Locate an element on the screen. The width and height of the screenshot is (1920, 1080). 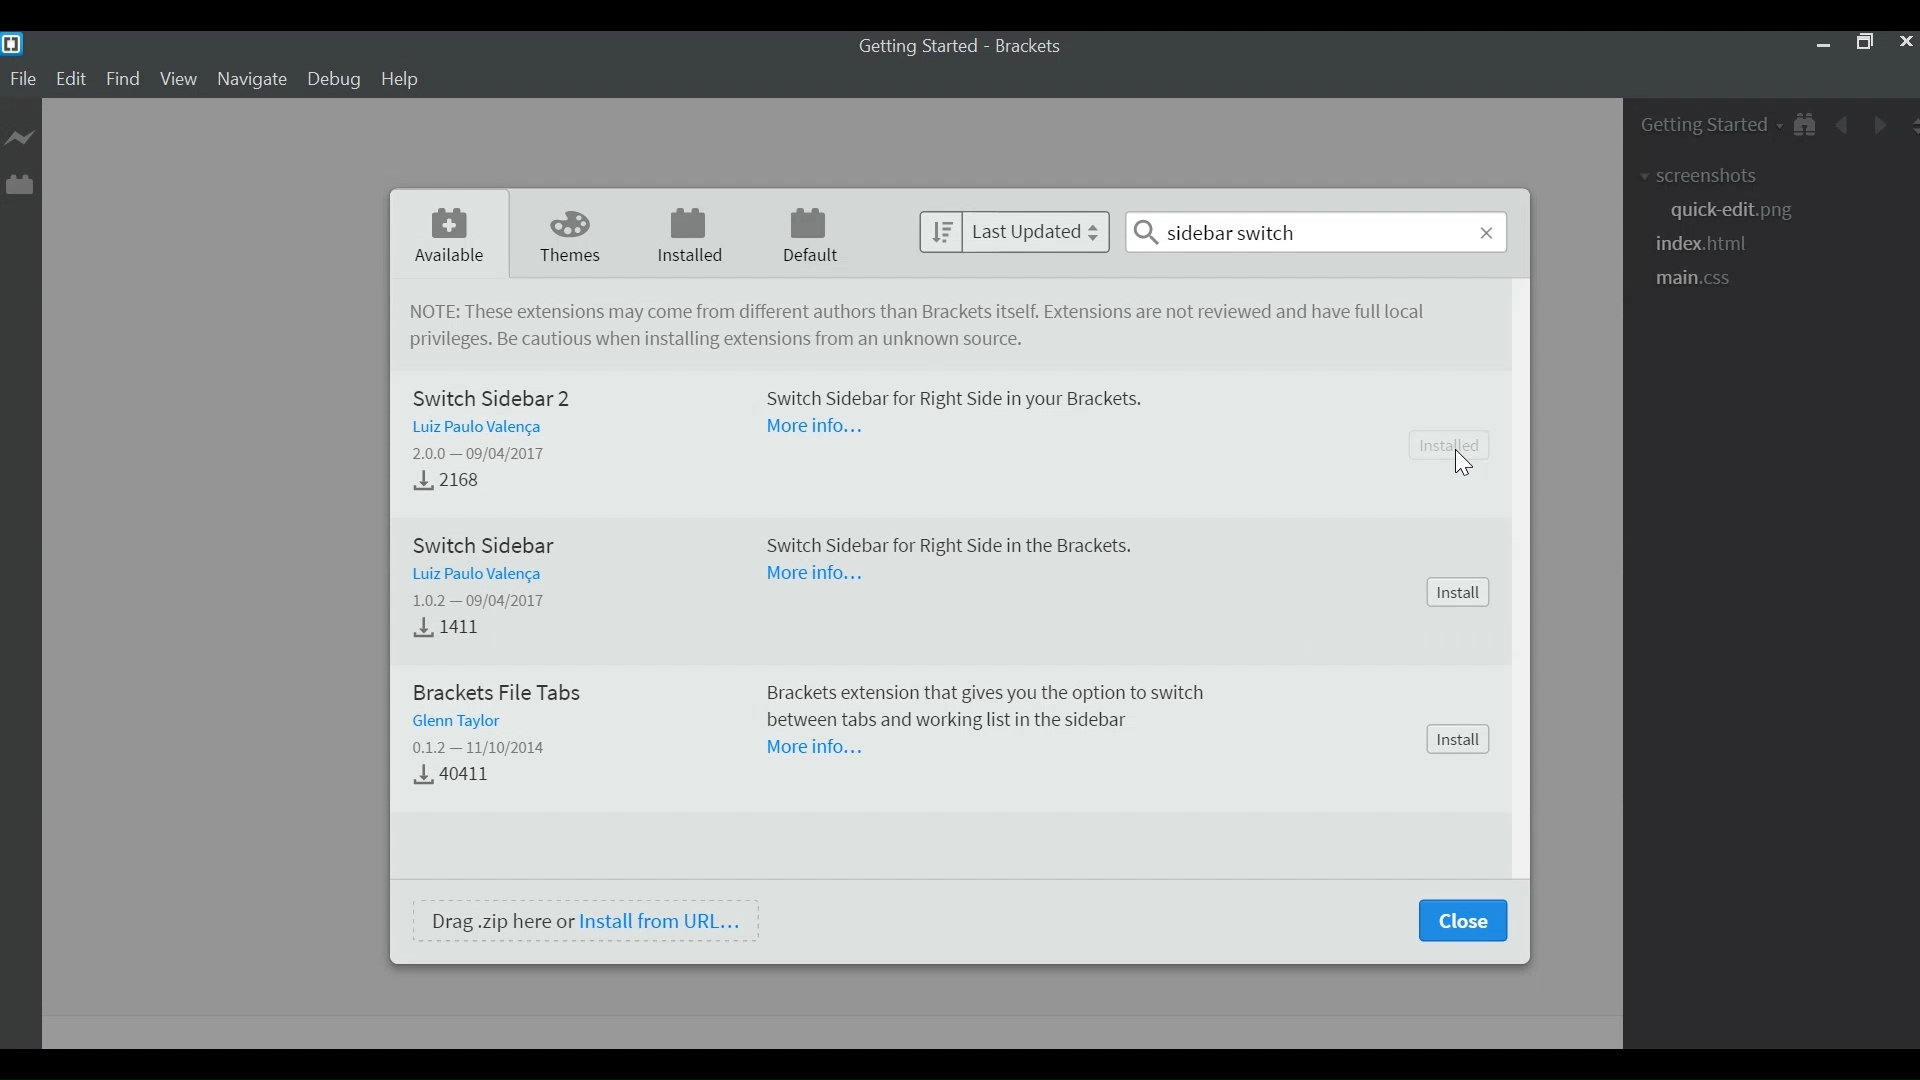
Switch Sidebar for Right Side in the Brackets is located at coordinates (949, 544).